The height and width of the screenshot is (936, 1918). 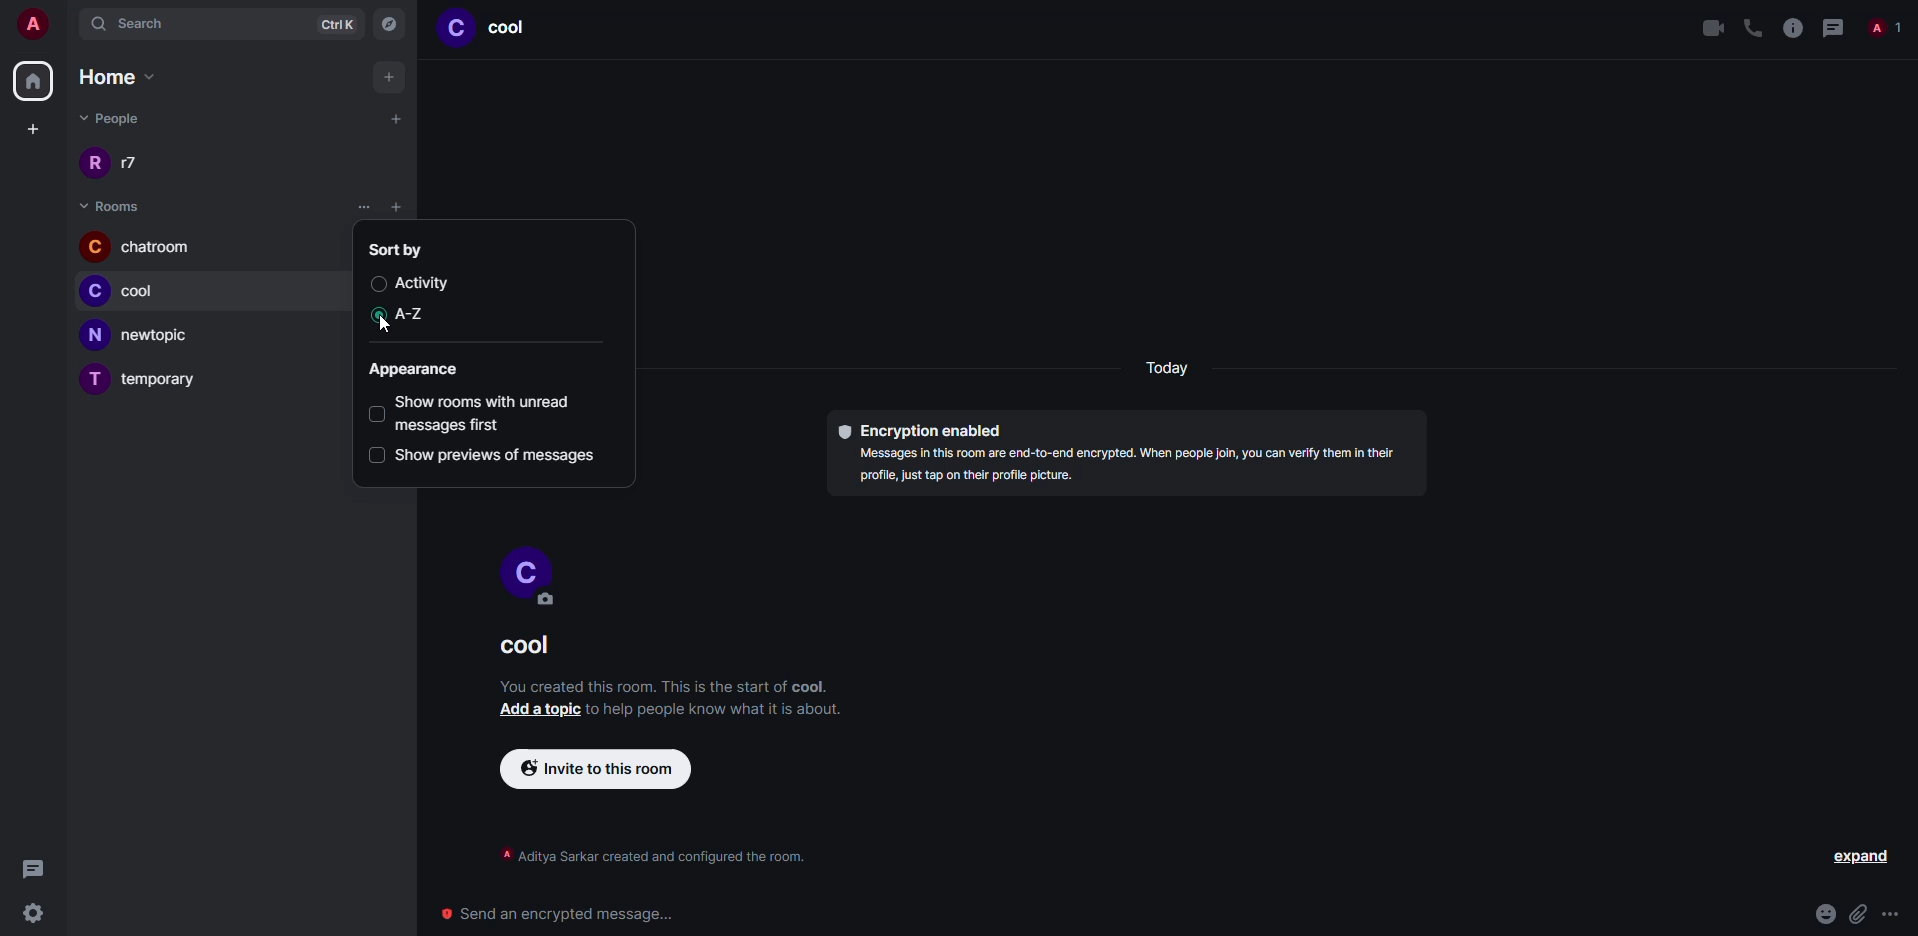 What do you see at coordinates (93, 381) in the screenshot?
I see `profile` at bounding box center [93, 381].